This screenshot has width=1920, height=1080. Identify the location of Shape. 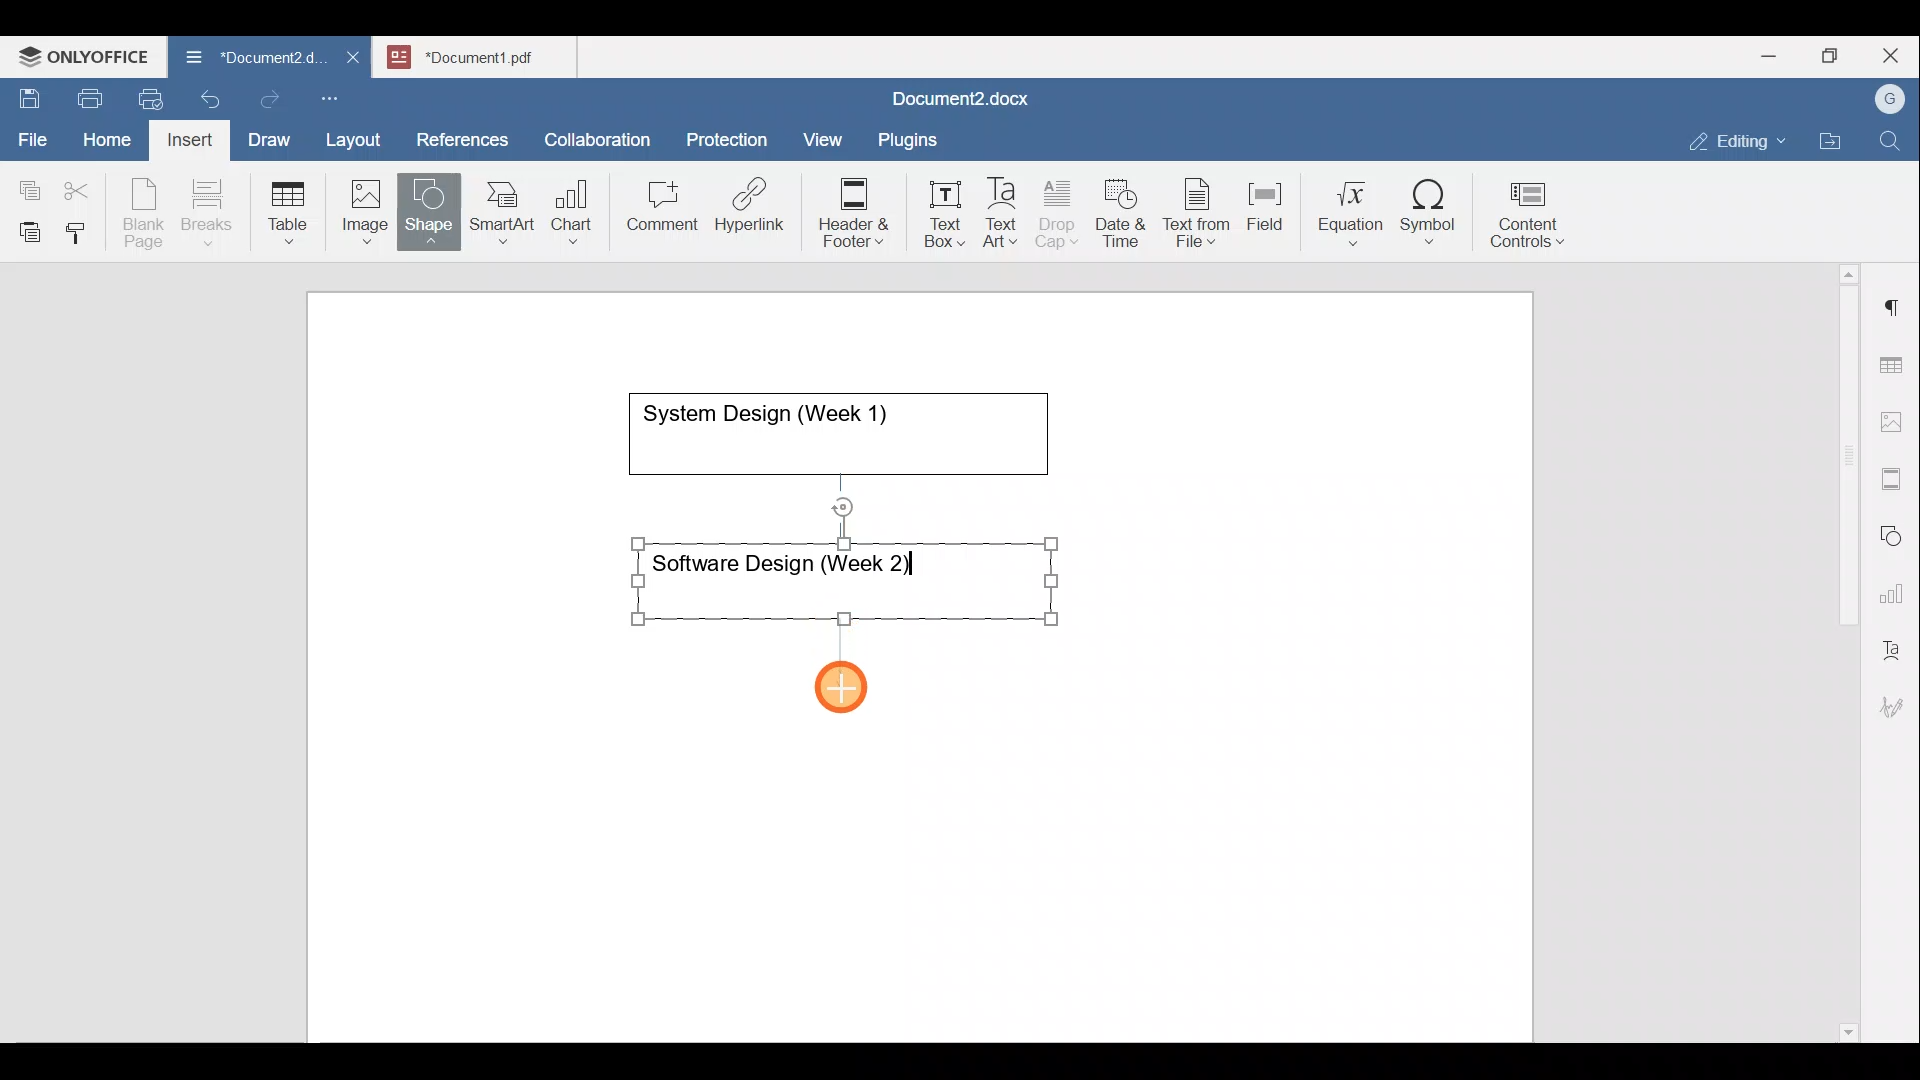
(431, 202).